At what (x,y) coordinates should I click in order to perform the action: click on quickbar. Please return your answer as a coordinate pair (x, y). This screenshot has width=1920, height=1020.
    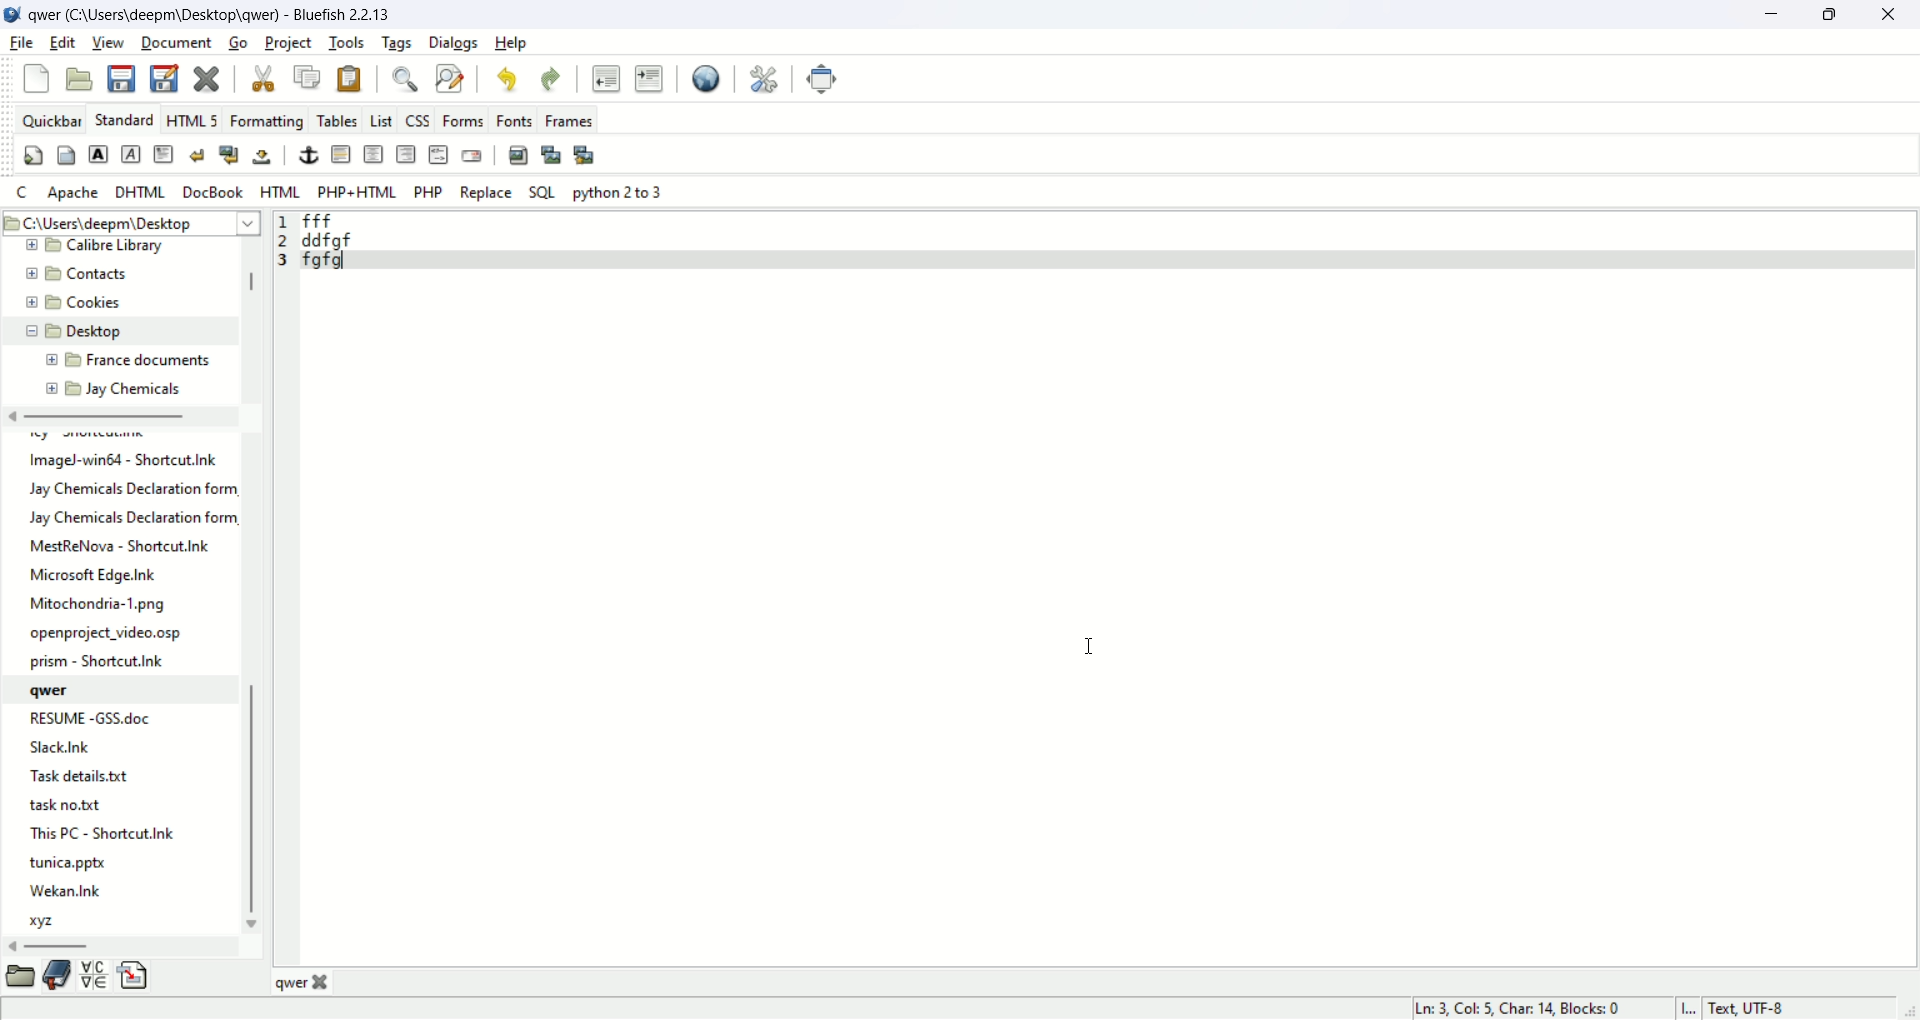
    Looking at the image, I should click on (52, 120).